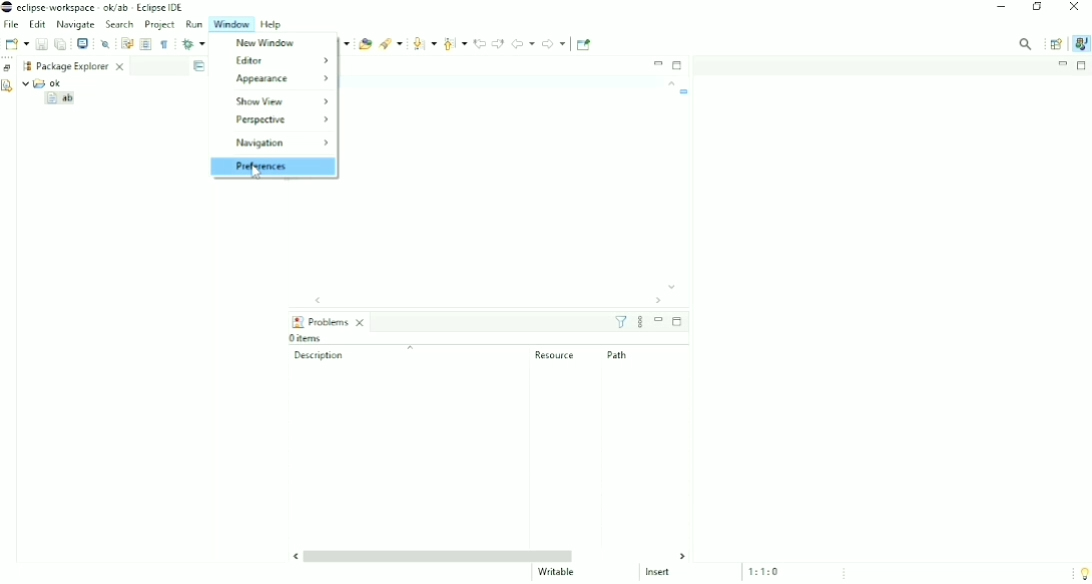  What do you see at coordinates (164, 44) in the screenshot?
I see `Show Whitespace Characters` at bounding box center [164, 44].